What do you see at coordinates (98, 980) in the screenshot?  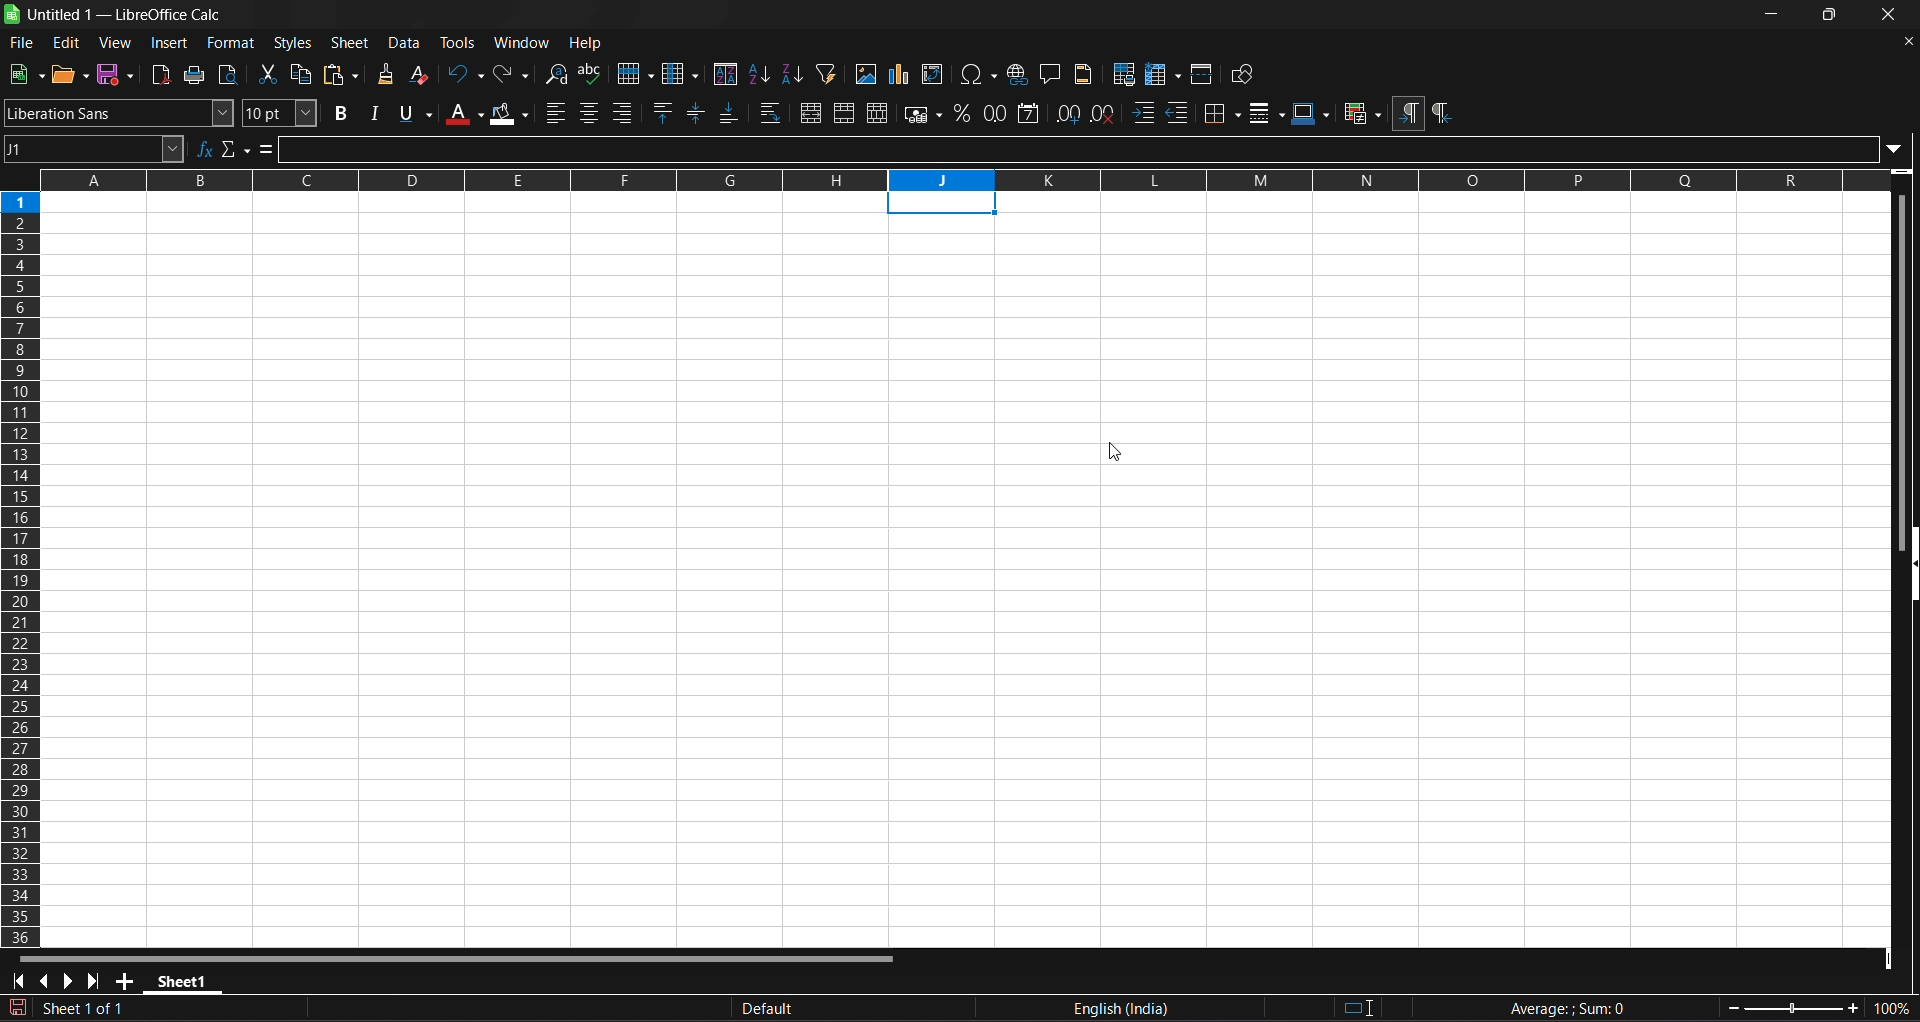 I see `scroll to last sheet` at bounding box center [98, 980].